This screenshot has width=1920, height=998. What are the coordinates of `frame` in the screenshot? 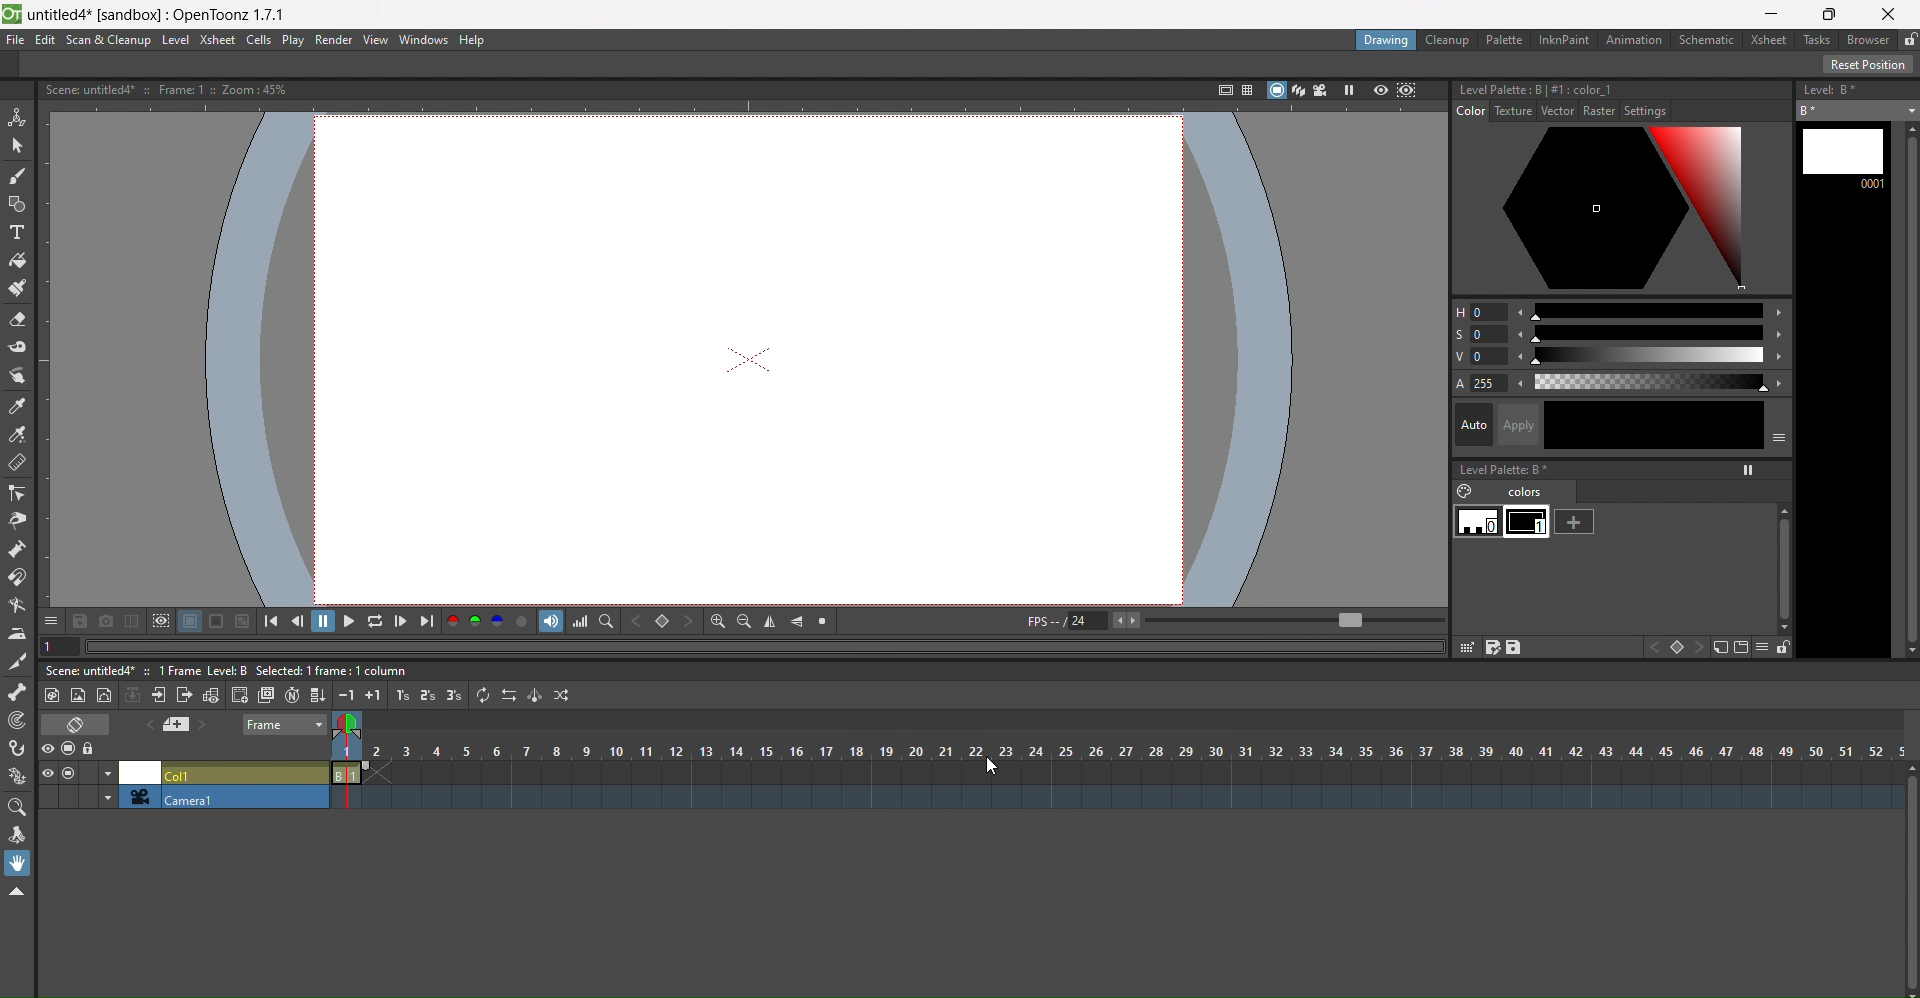 It's located at (286, 726).